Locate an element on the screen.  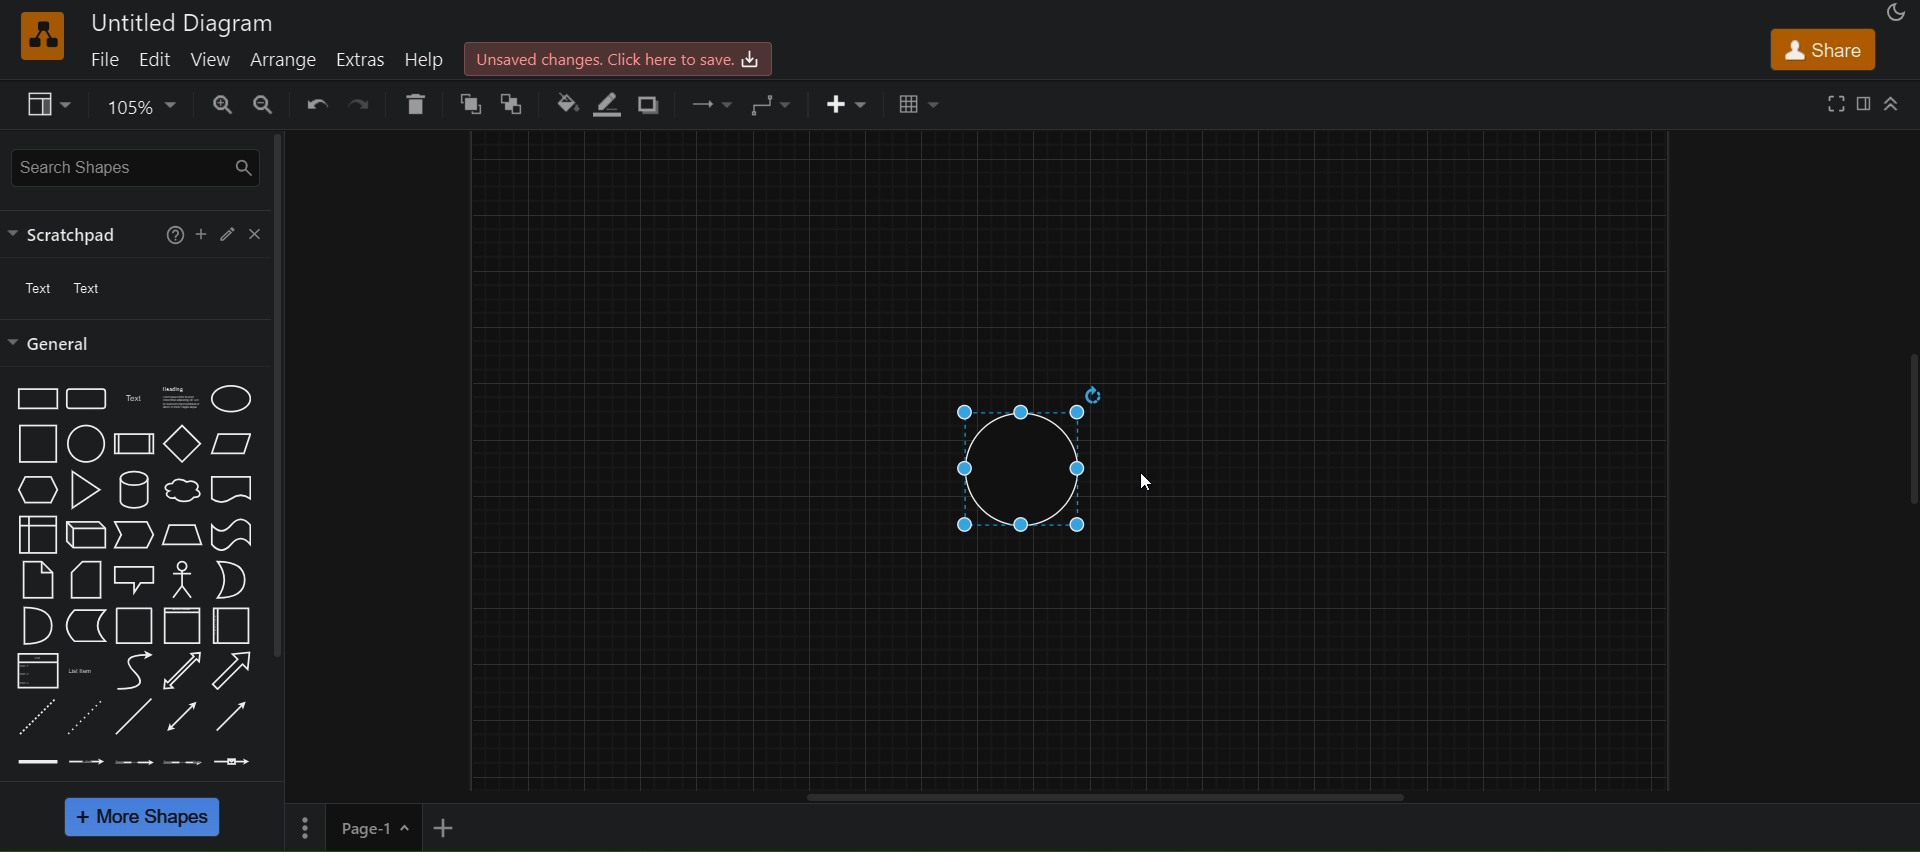
edit is located at coordinates (225, 236).